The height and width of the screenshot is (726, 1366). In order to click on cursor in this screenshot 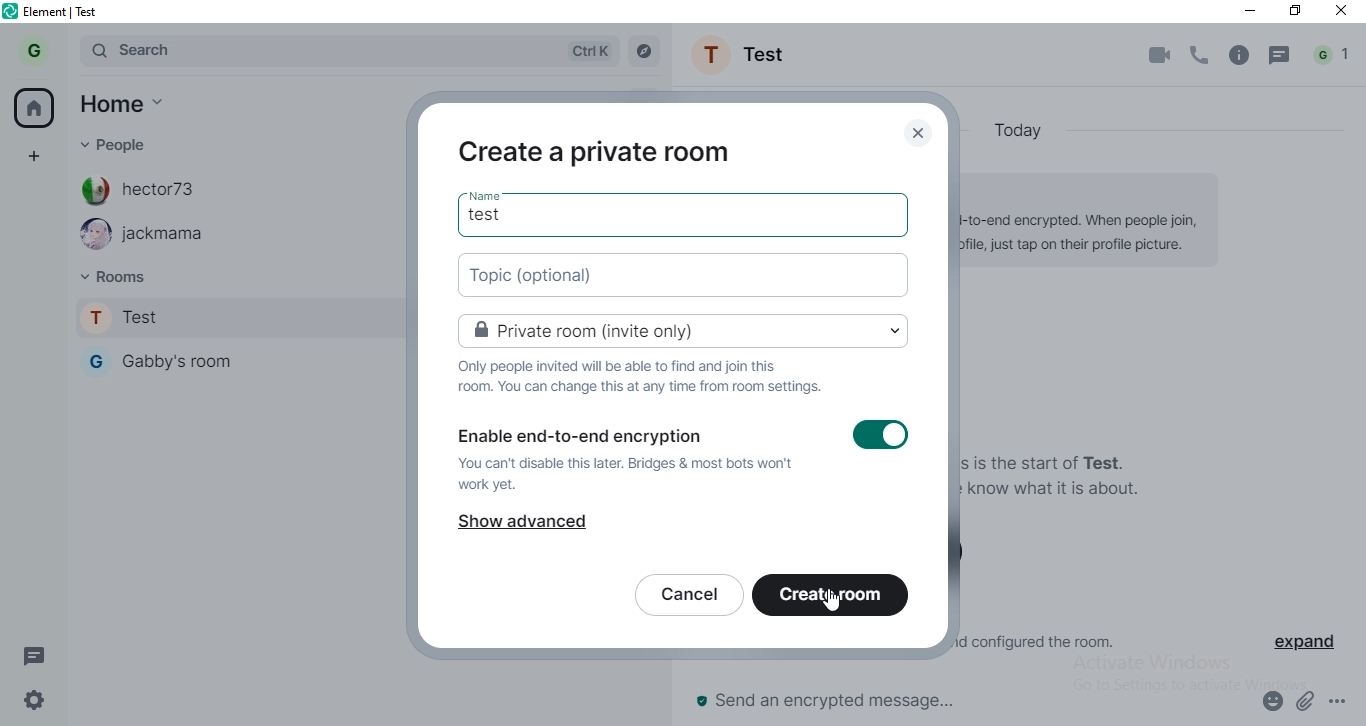, I will do `click(833, 599)`.